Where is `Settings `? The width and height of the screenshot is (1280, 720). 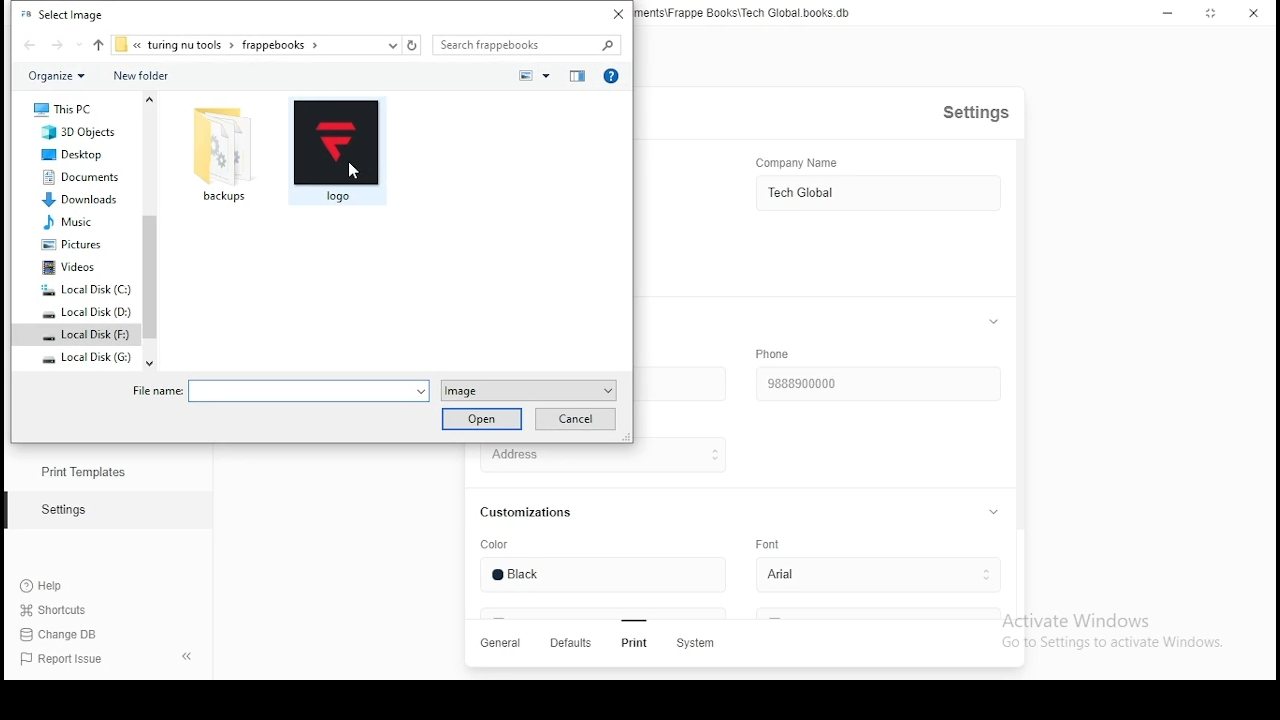
Settings  is located at coordinates (63, 512).